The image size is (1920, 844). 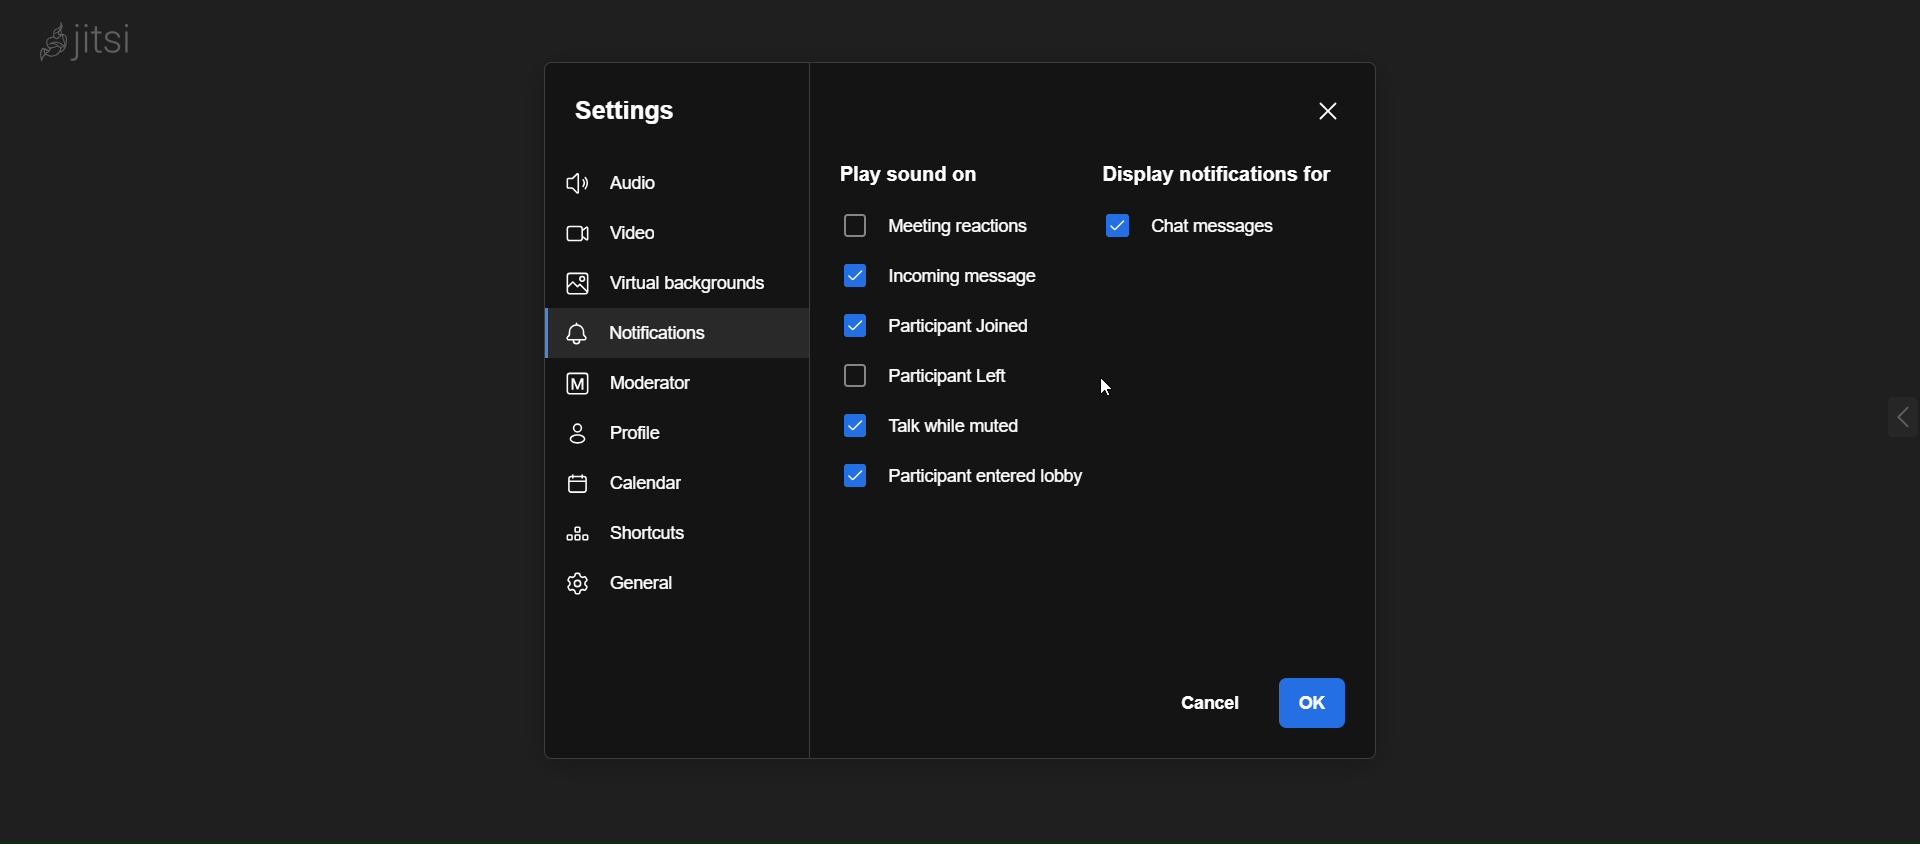 I want to click on participant entered lobby, so click(x=990, y=481).